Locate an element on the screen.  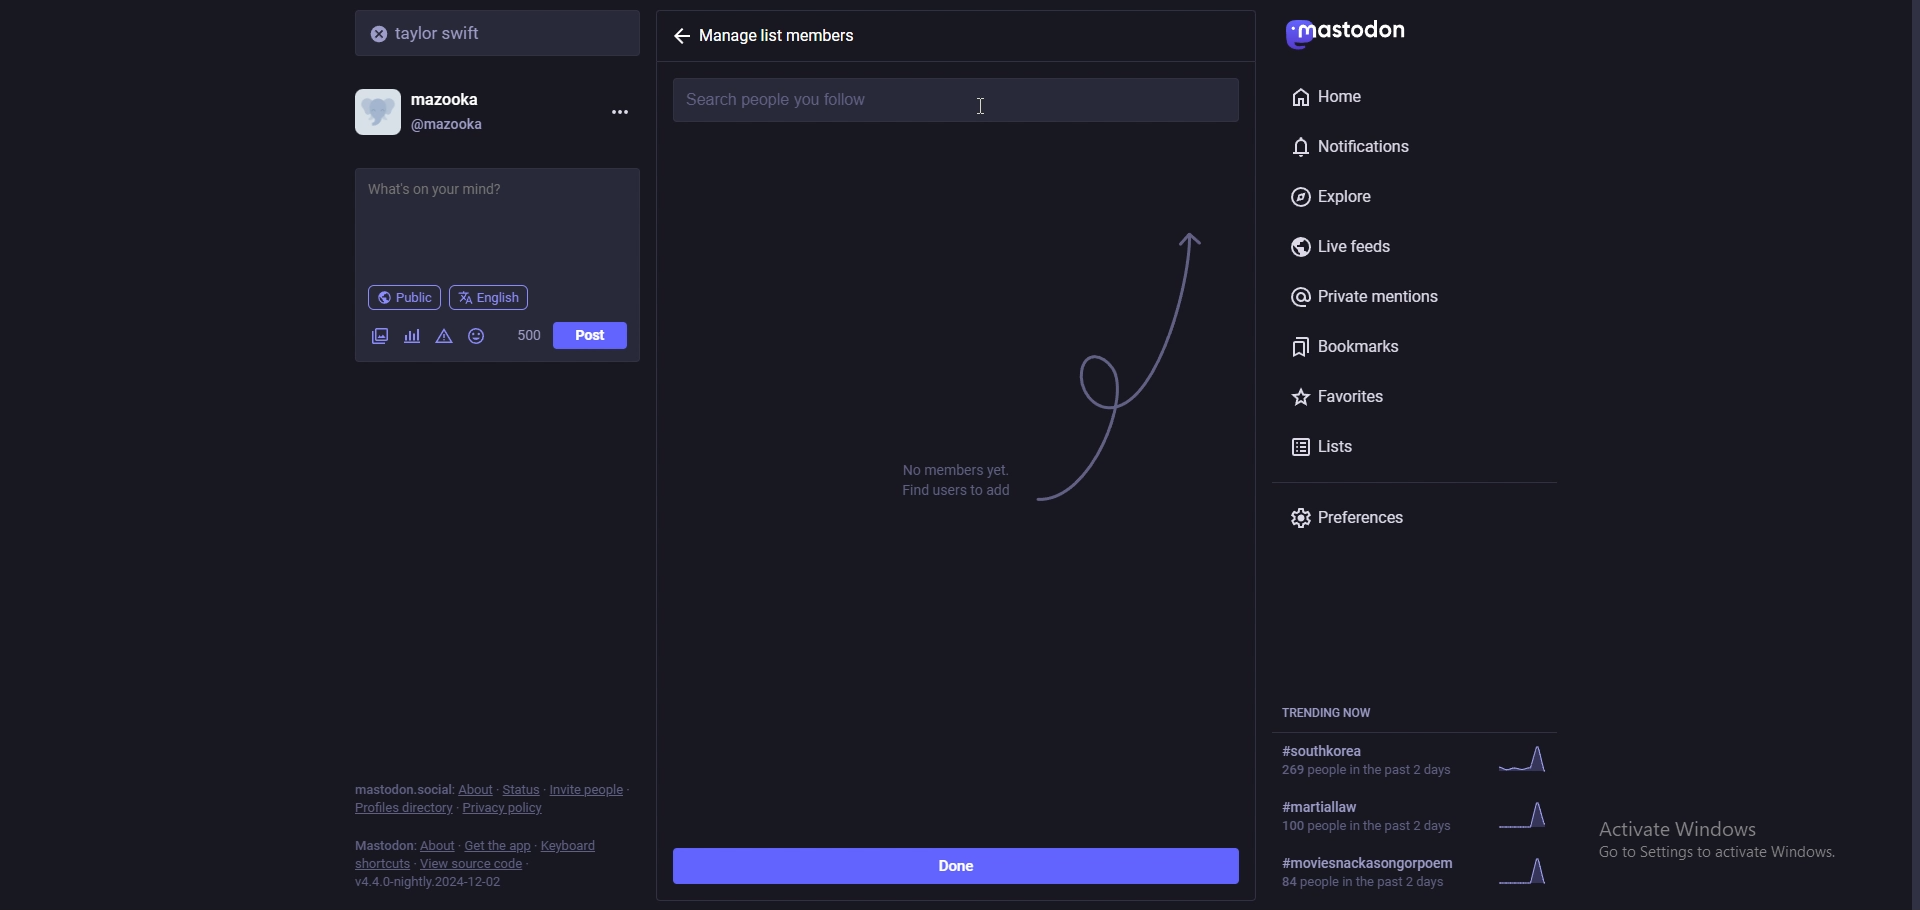
lists is located at coordinates (1369, 444).